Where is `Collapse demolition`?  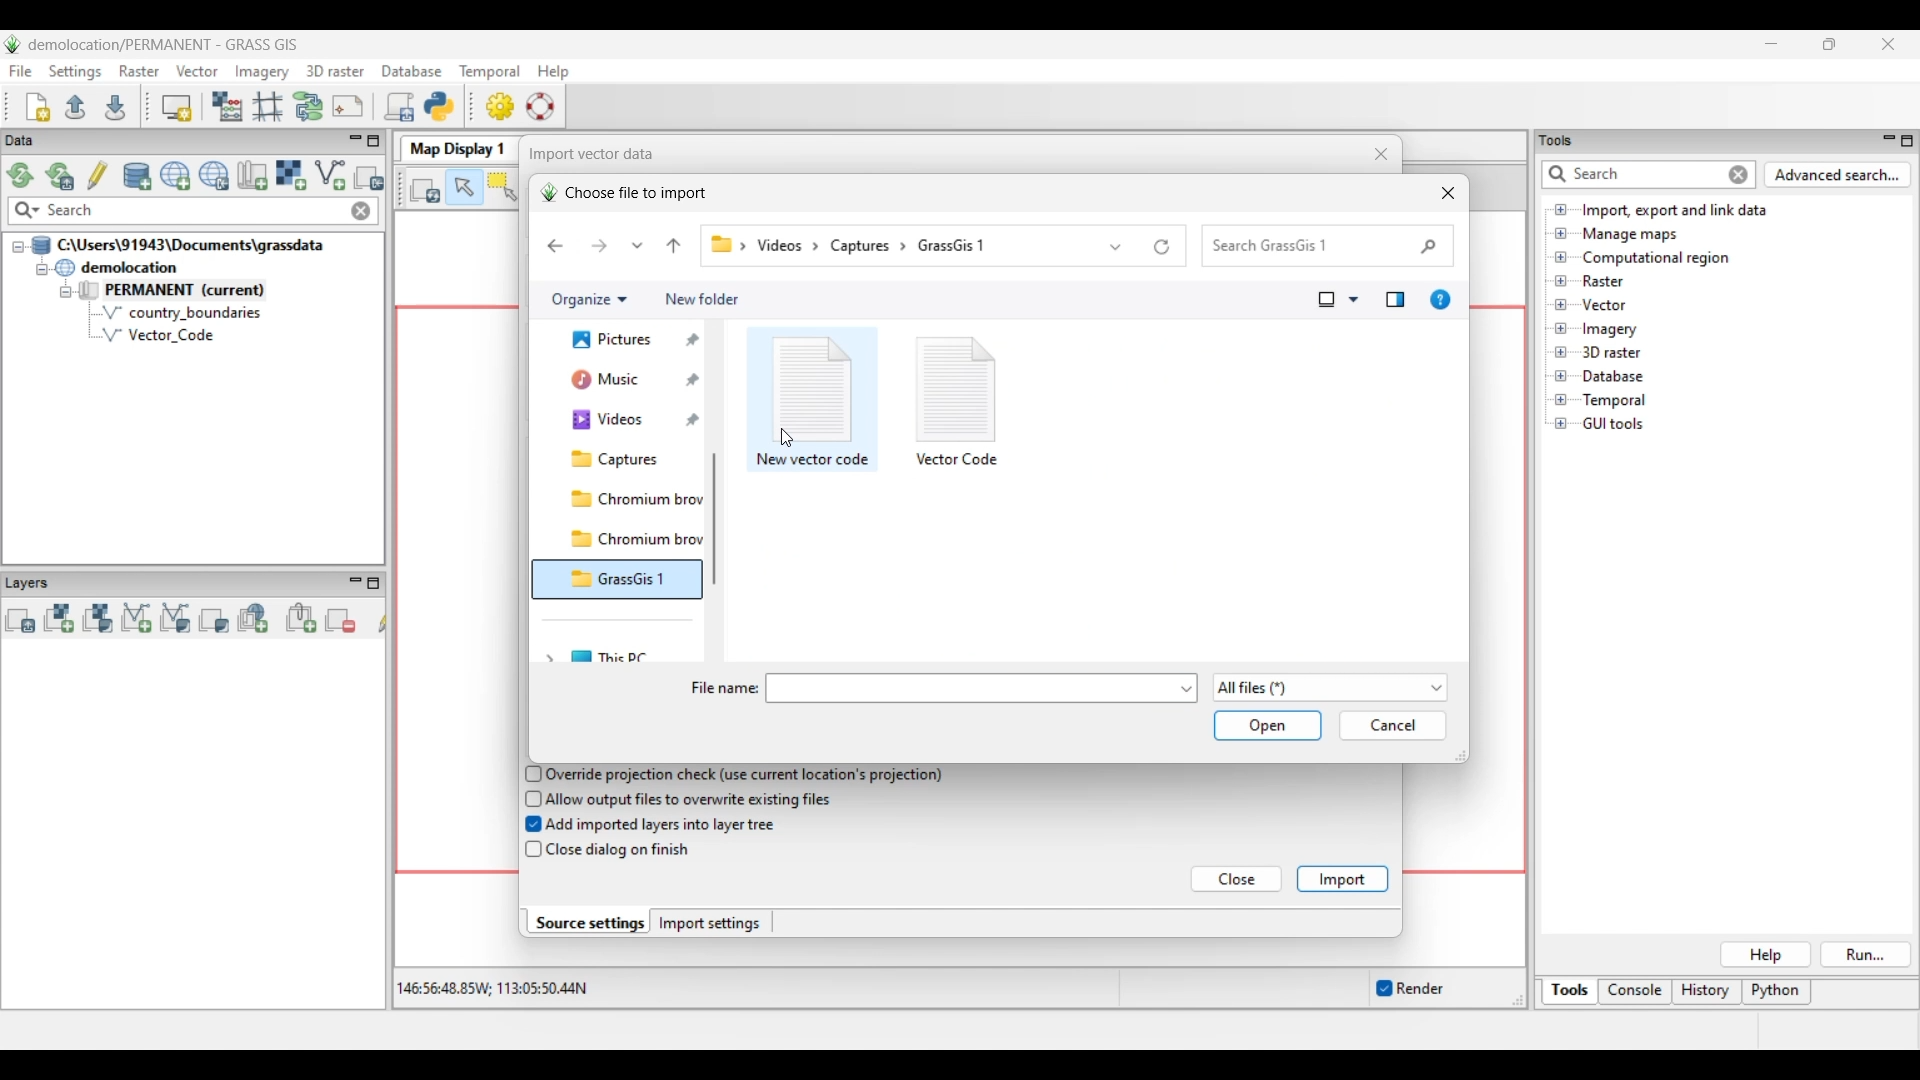
Collapse demolition is located at coordinates (41, 270).